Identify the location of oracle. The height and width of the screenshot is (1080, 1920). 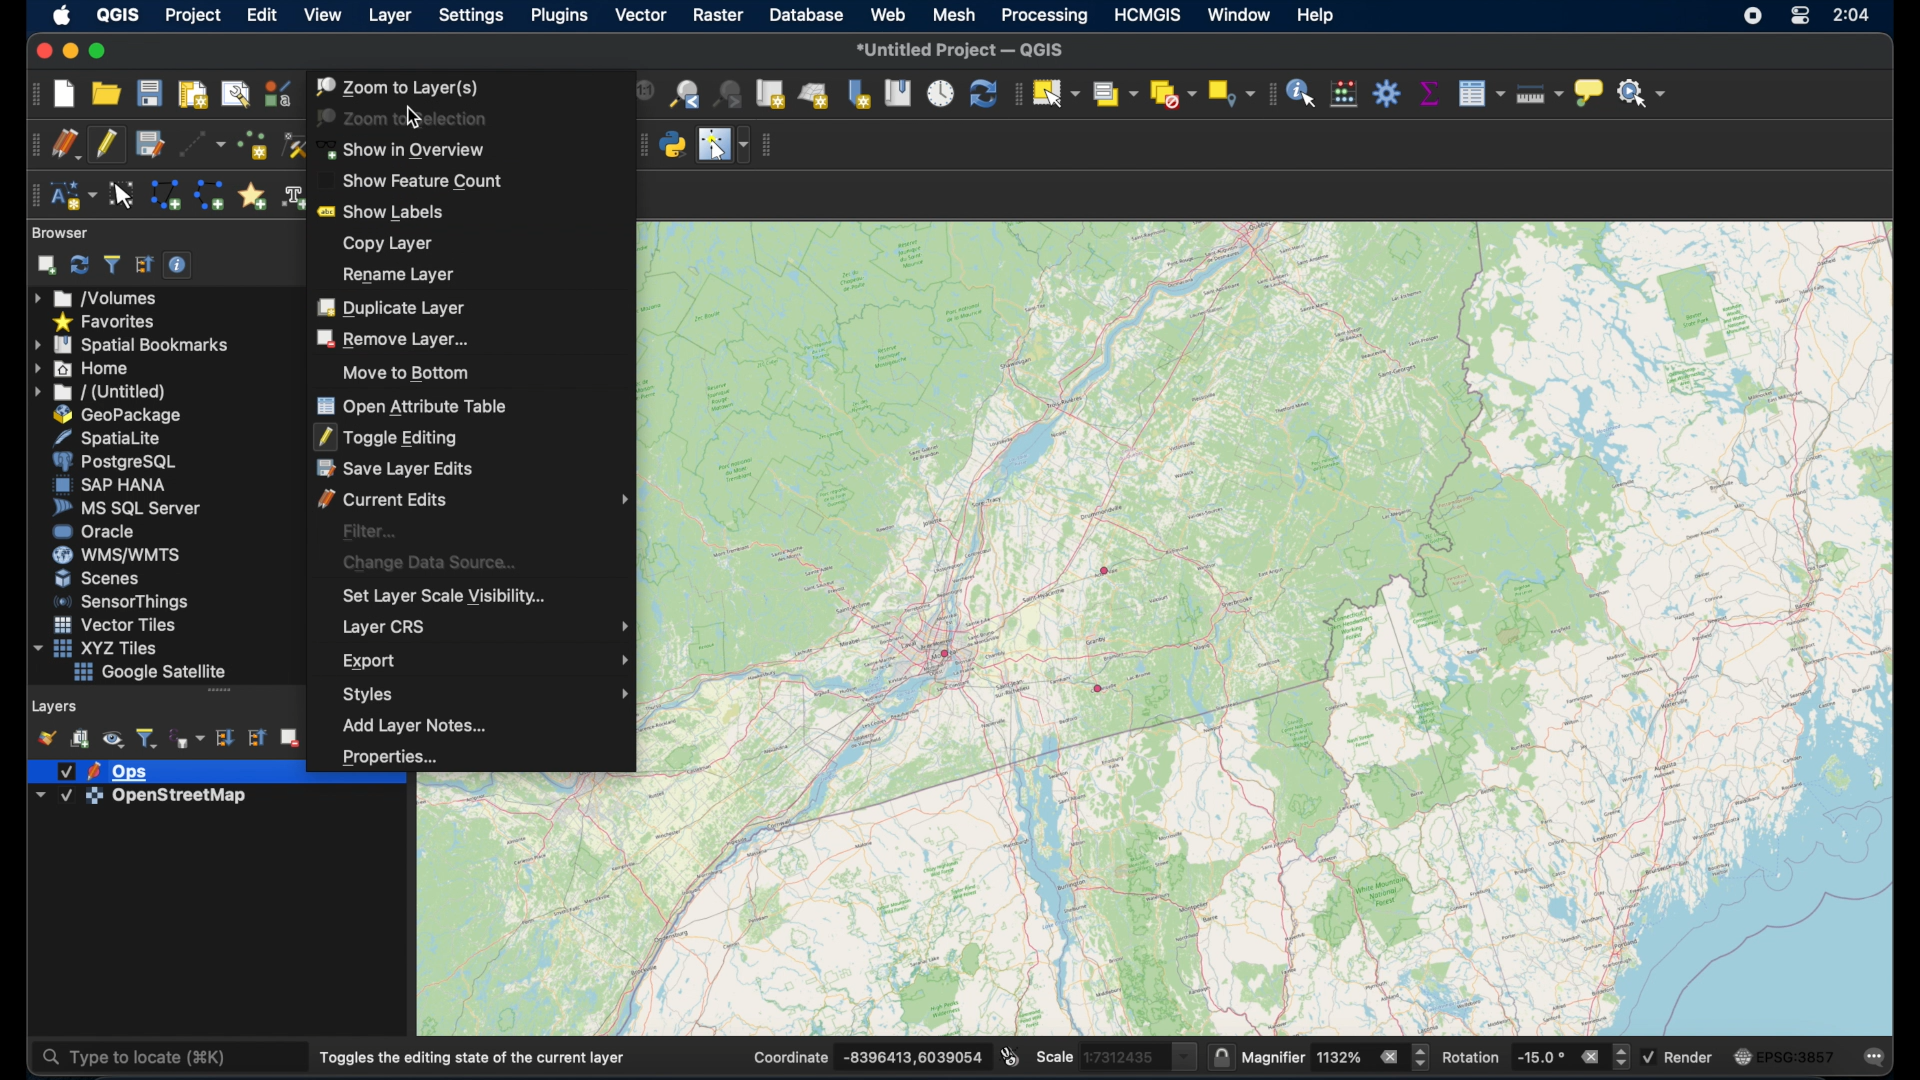
(92, 530).